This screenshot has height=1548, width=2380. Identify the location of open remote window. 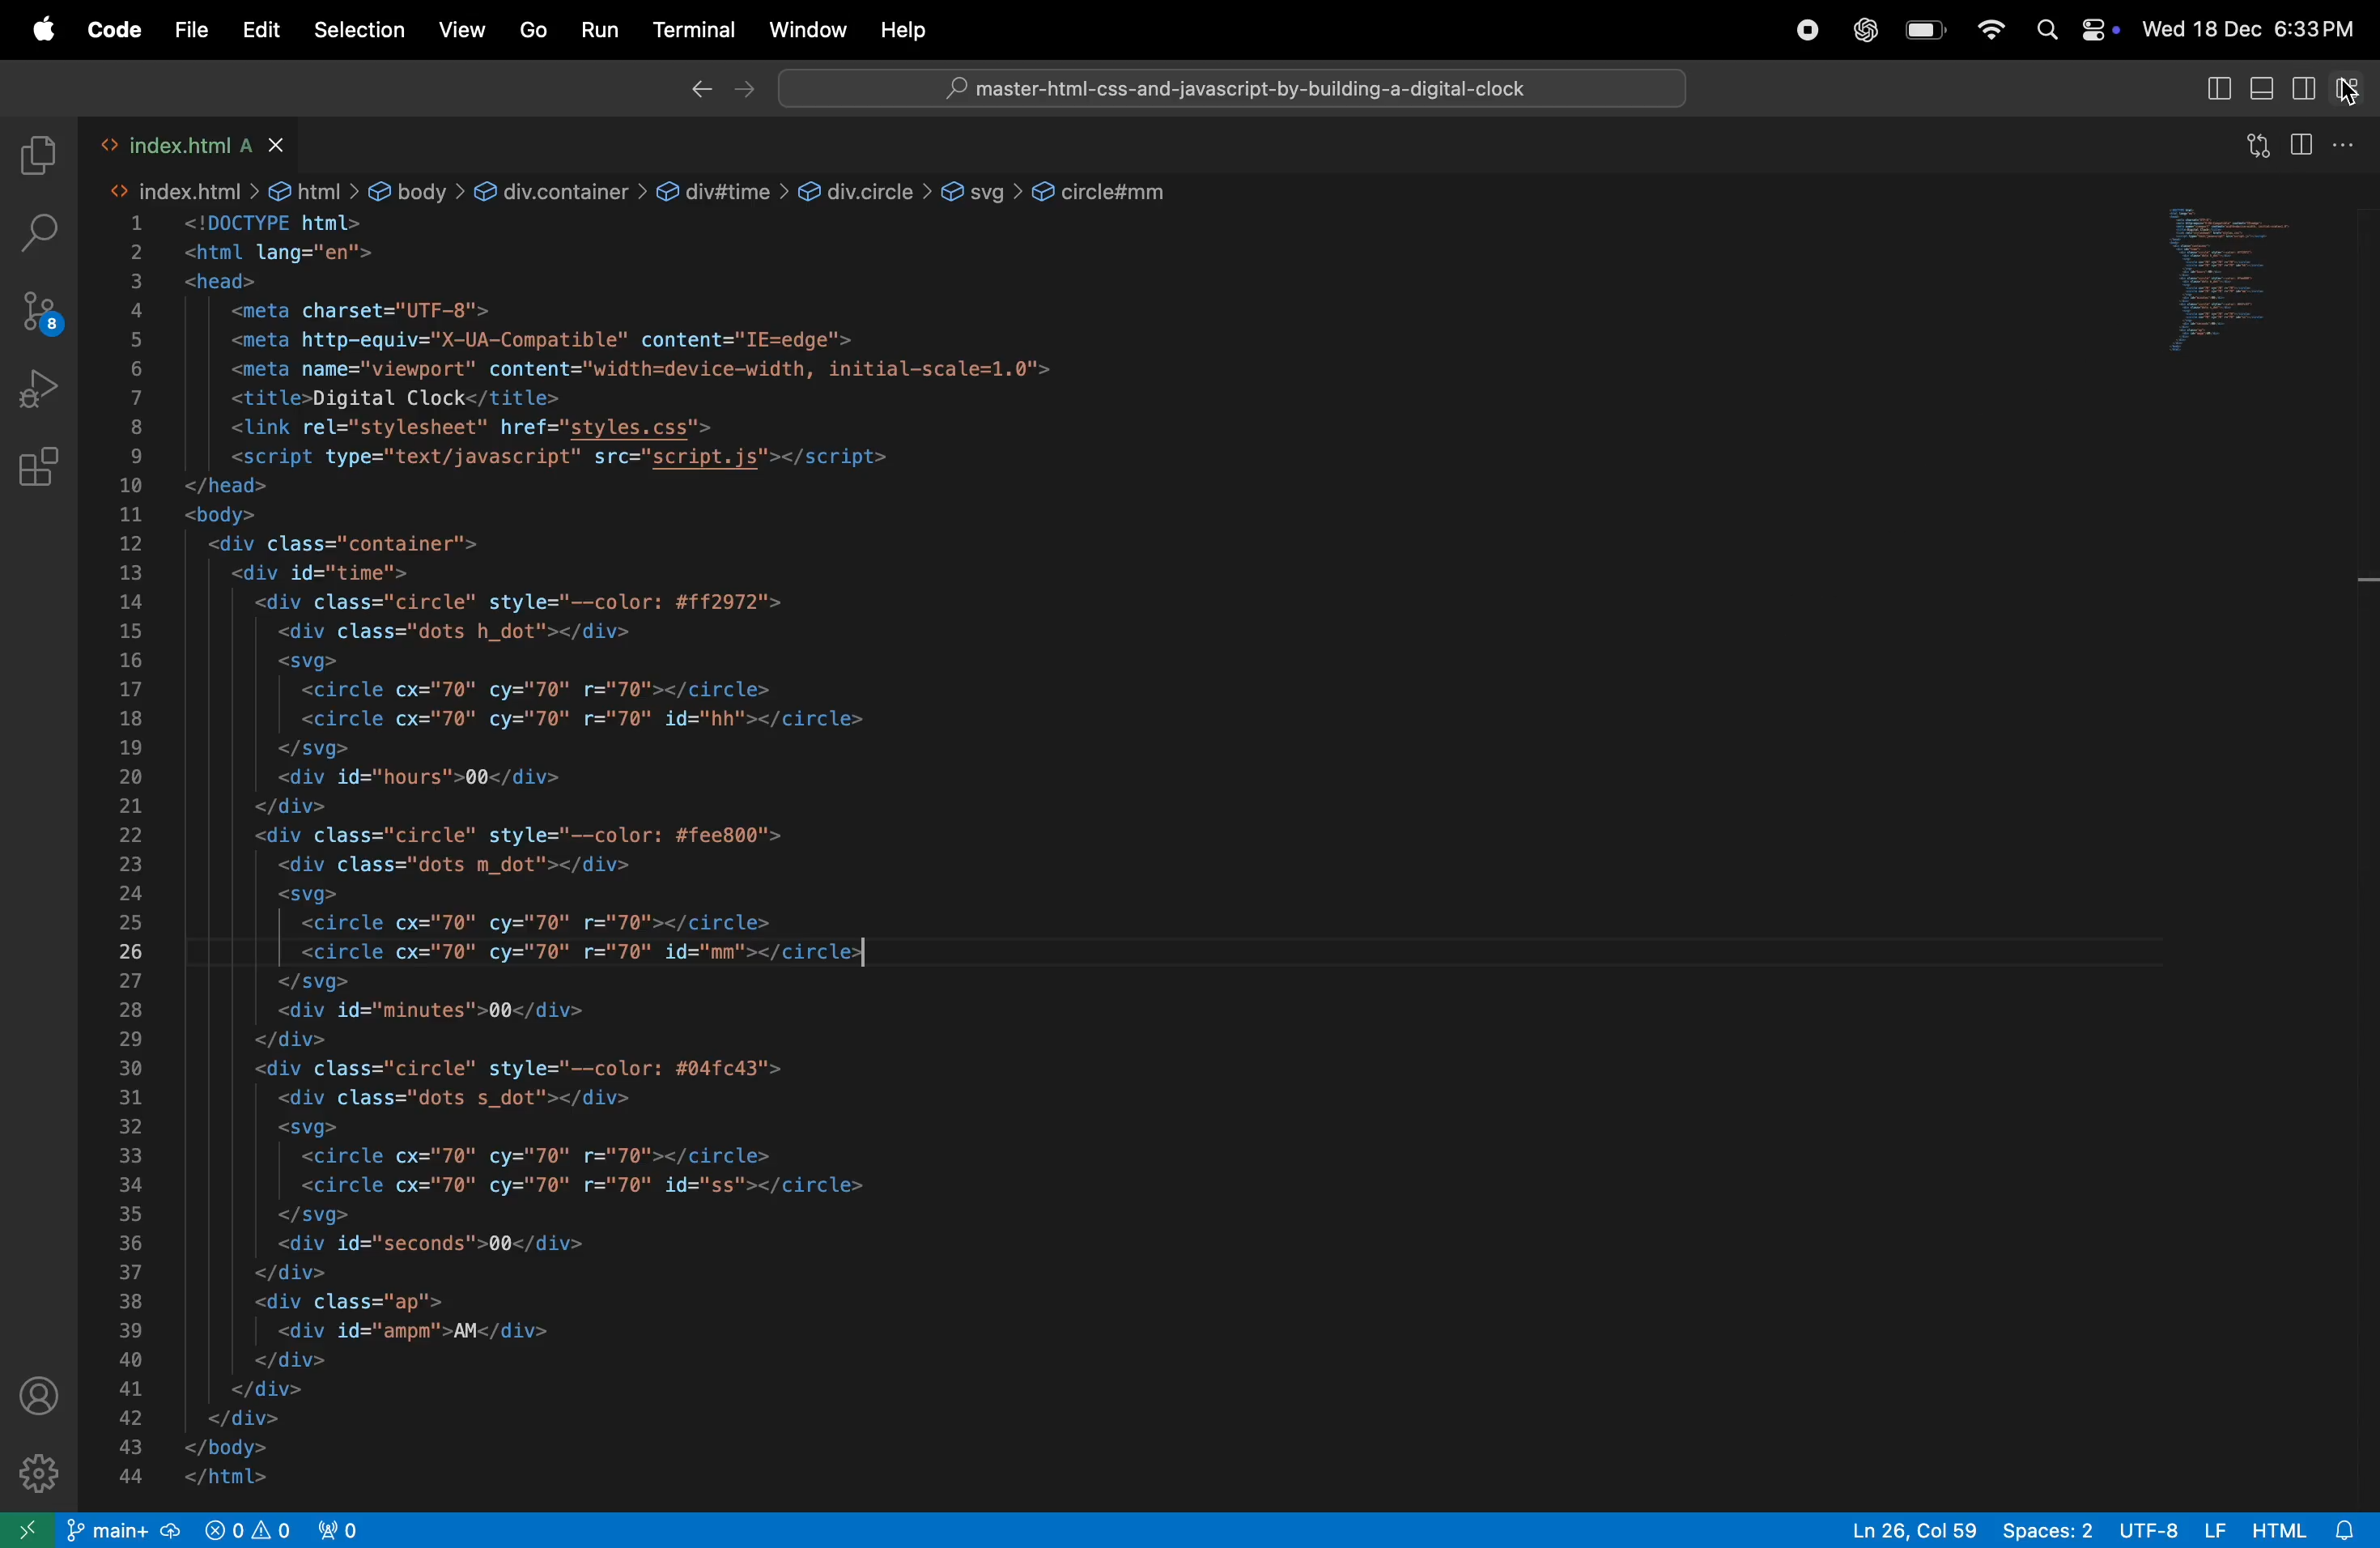
(31, 1529).